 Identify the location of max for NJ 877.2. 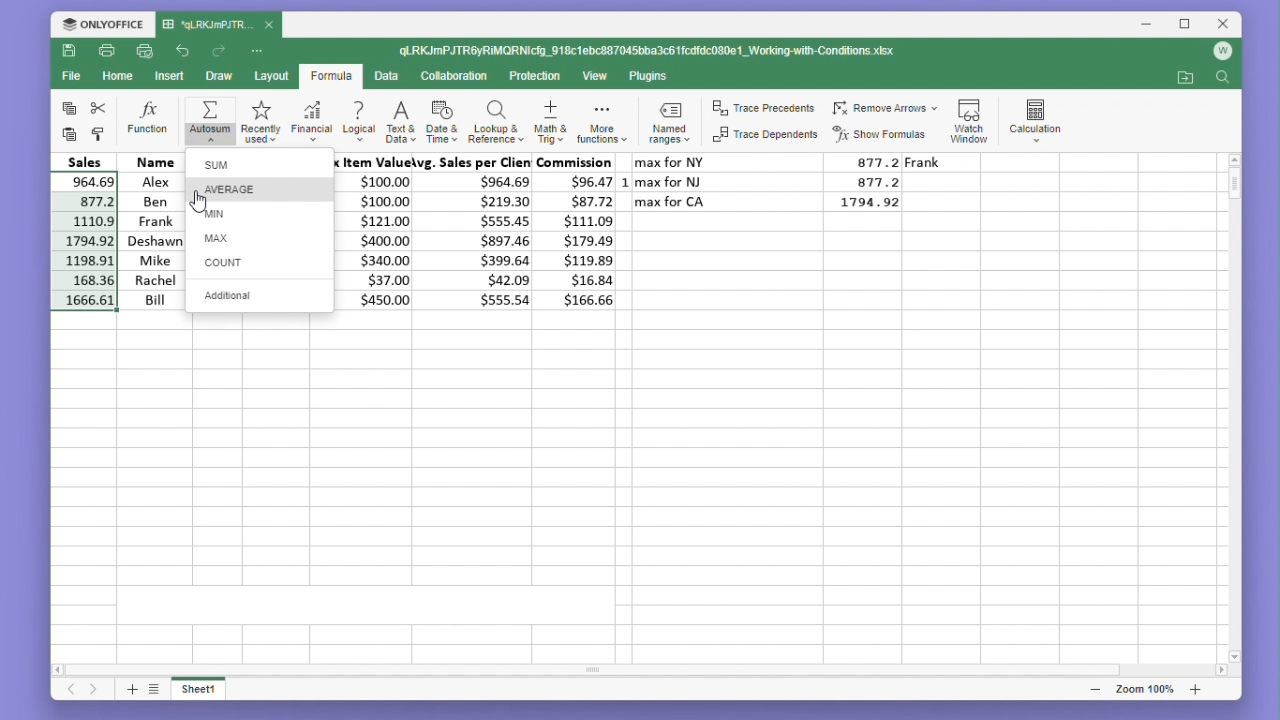
(770, 181).